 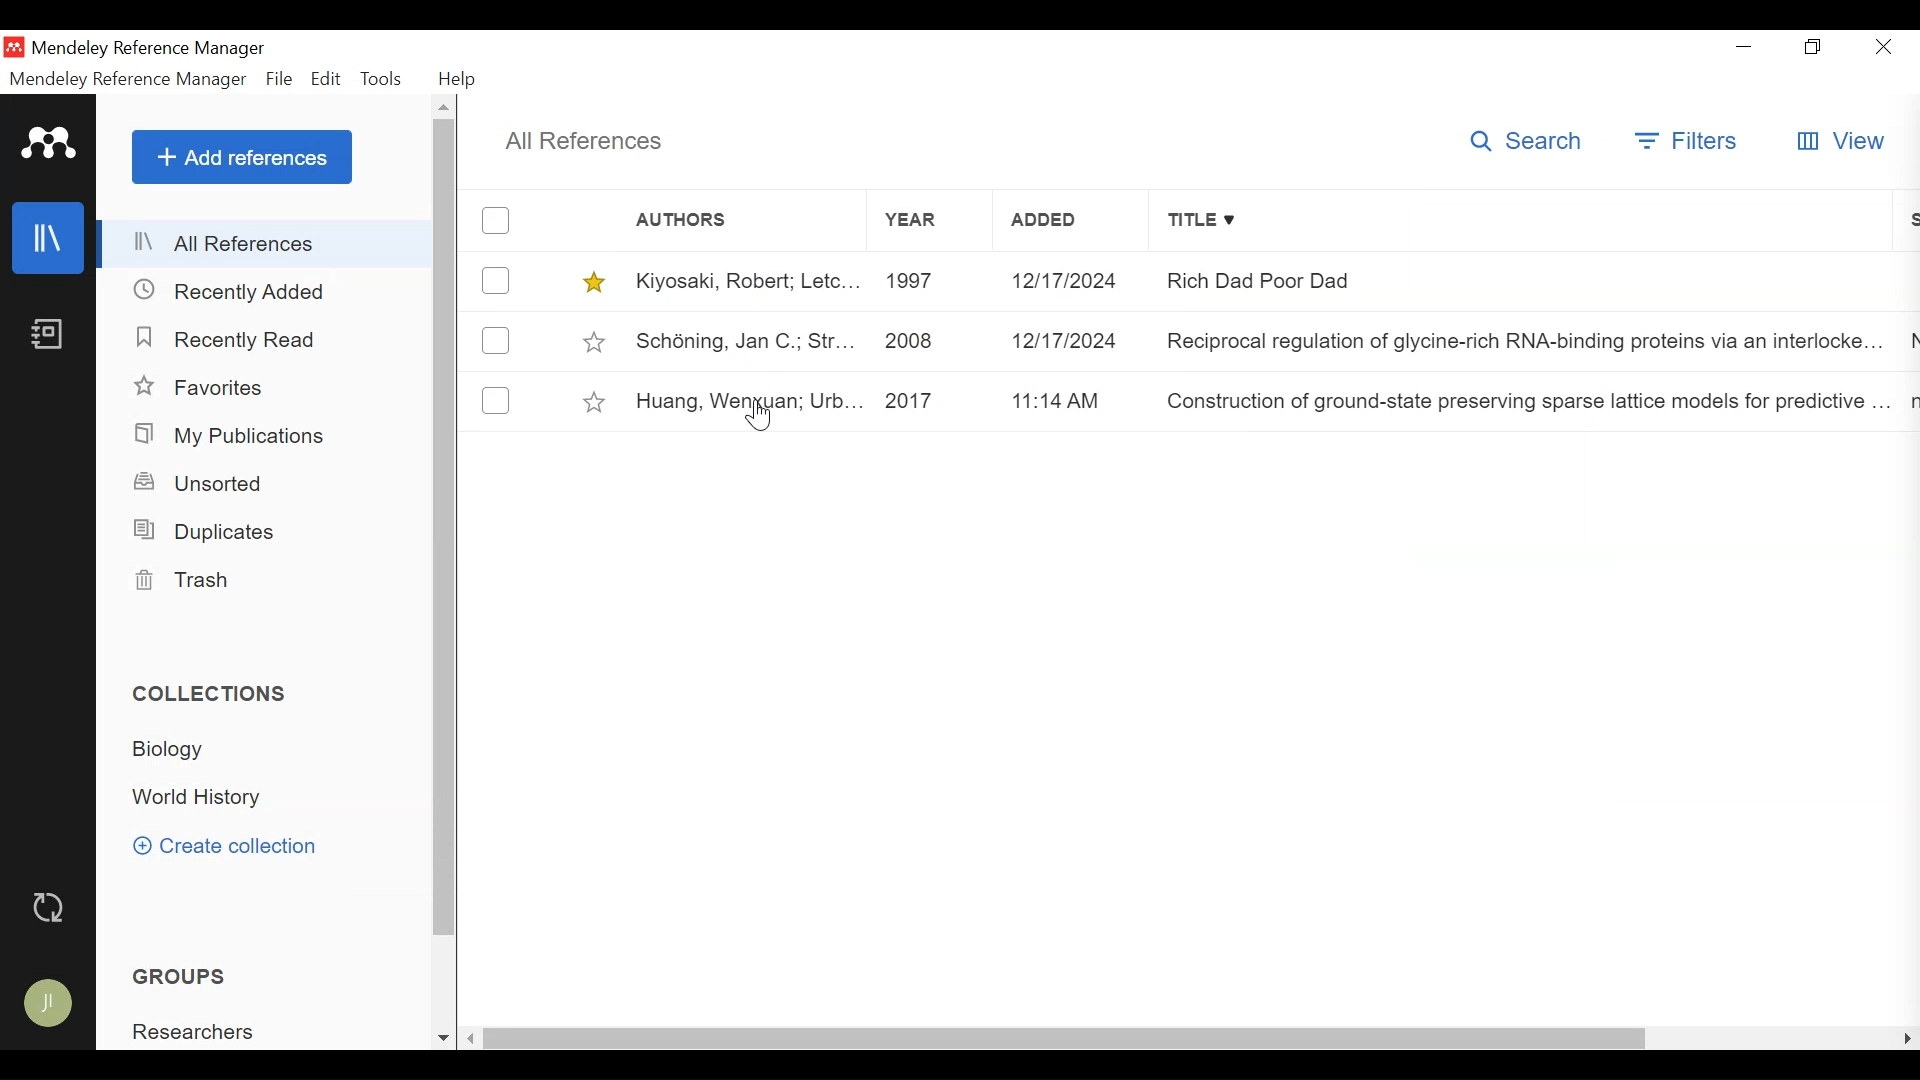 I want to click on Sync, so click(x=51, y=909).